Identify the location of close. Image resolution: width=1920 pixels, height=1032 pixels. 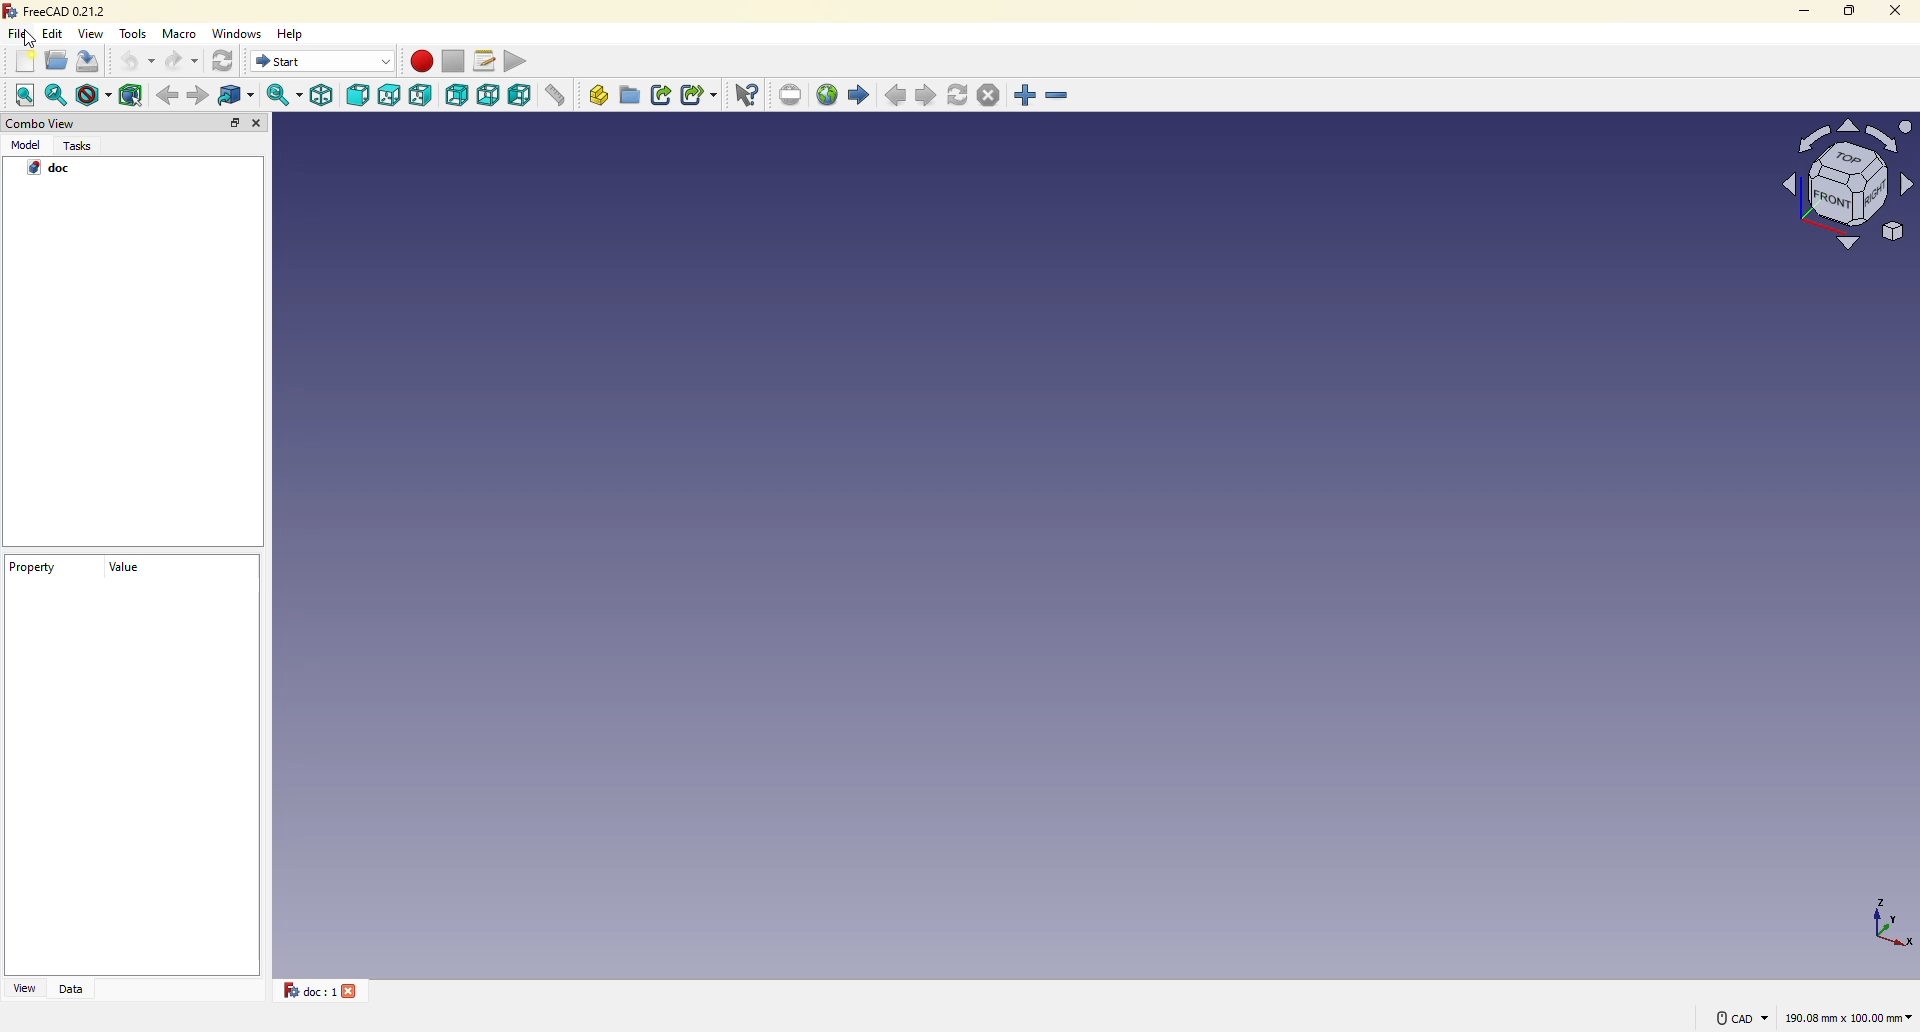
(1899, 10).